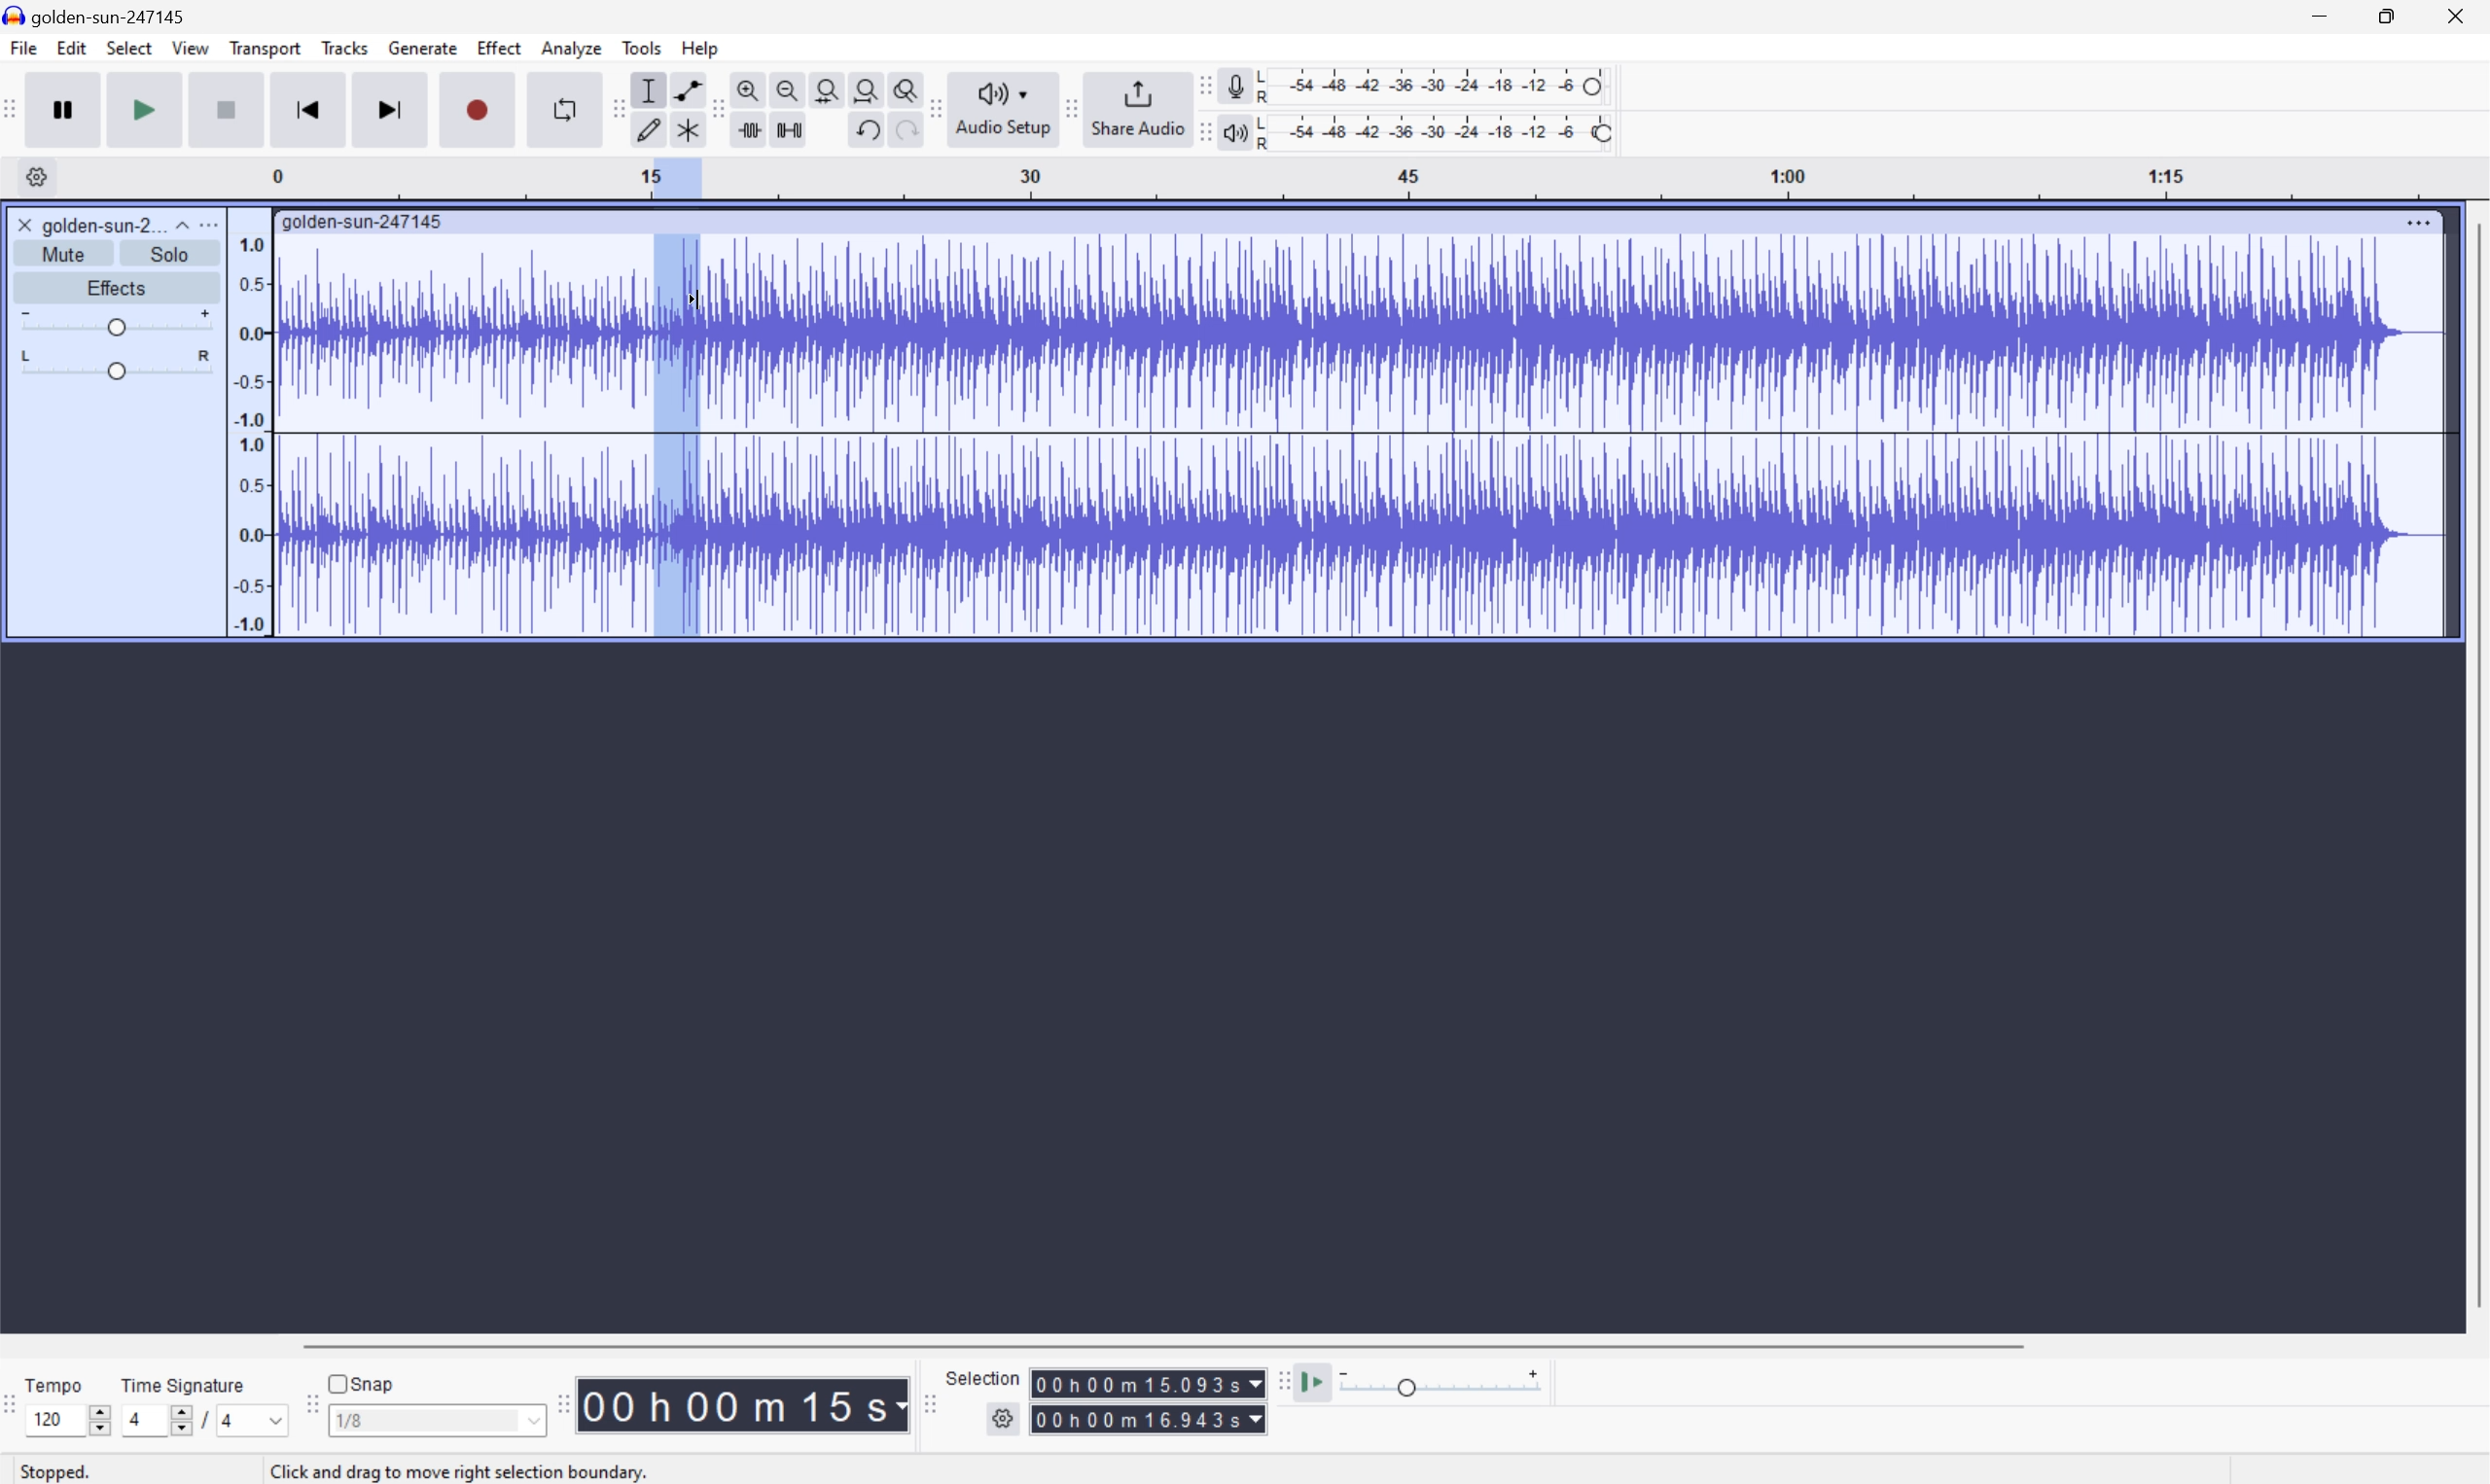  I want to click on Stopped, so click(66, 1473).